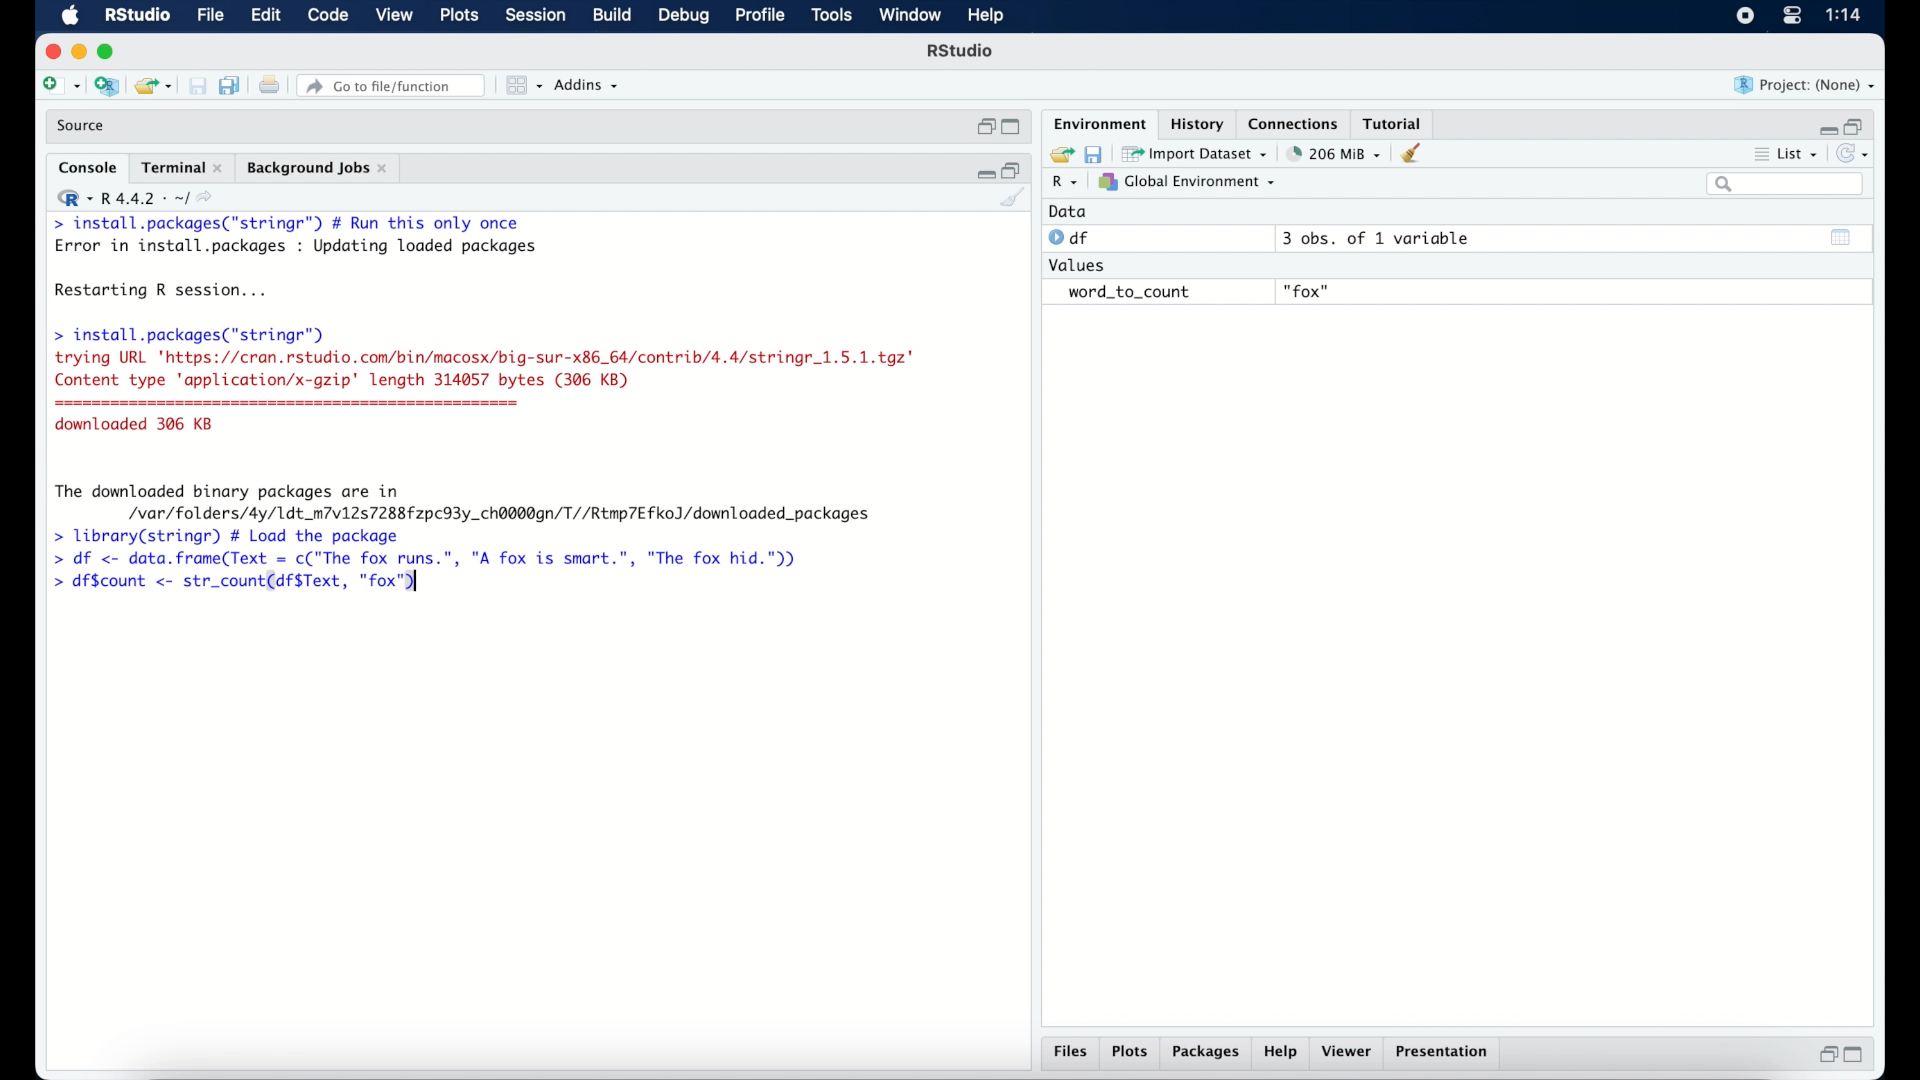 The height and width of the screenshot is (1080, 1920). What do you see at coordinates (1308, 292) in the screenshot?
I see `fox` at bounding box center [1308, 292].